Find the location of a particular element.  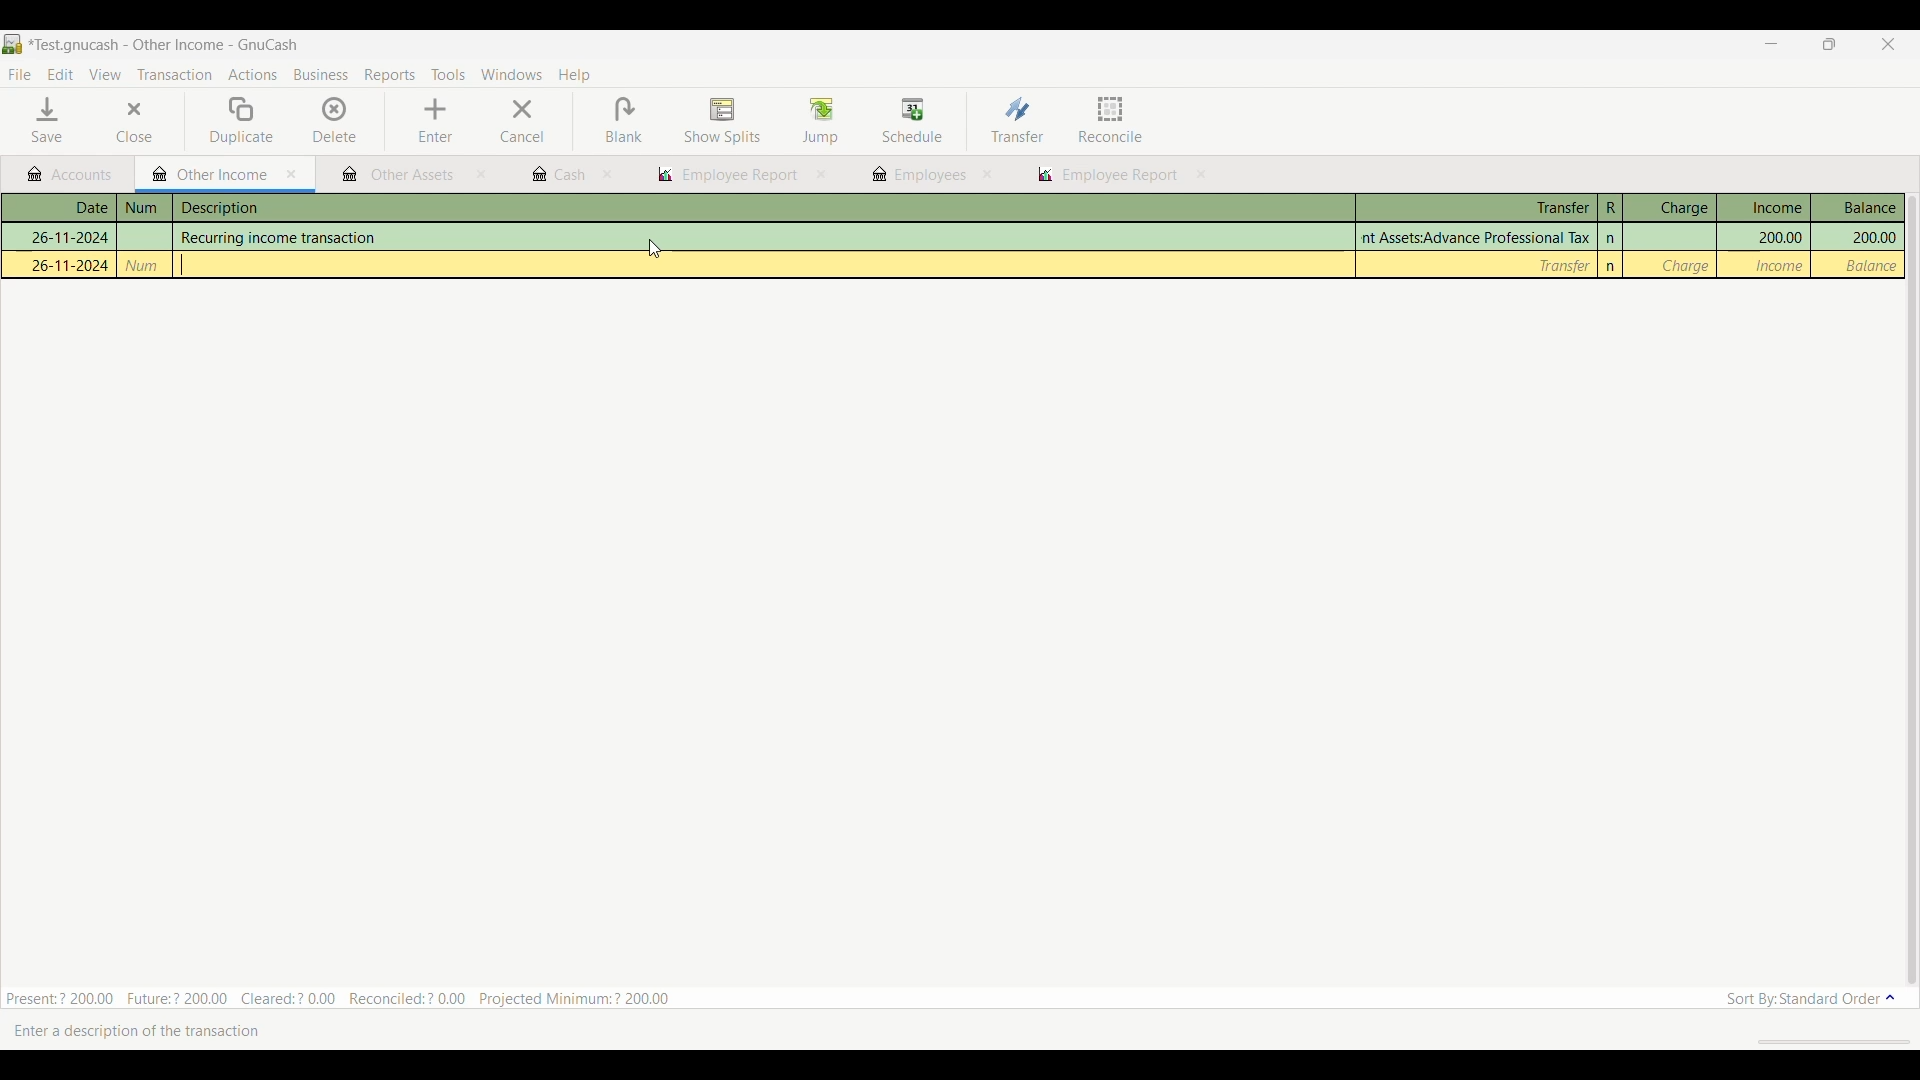

Reports menu is located at coordinates (391, 75).